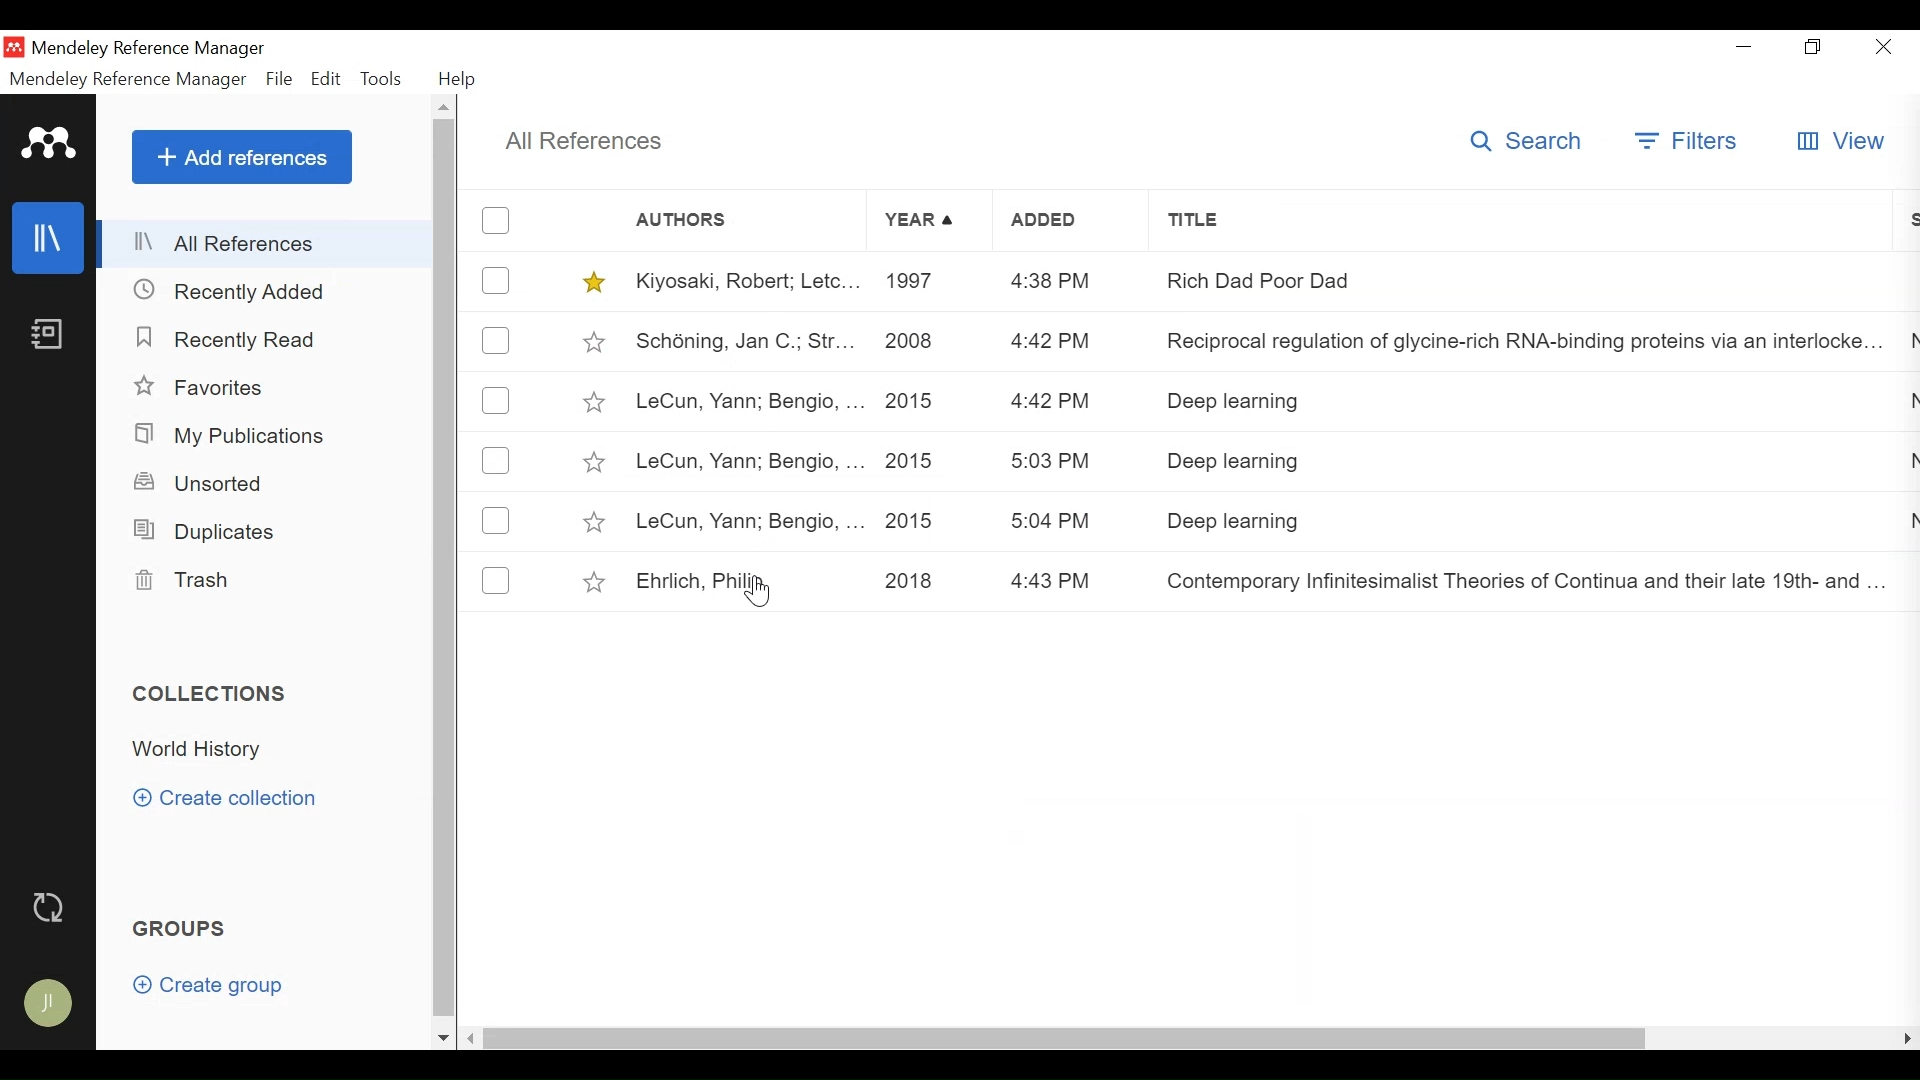 This screenshot has height=1080, width=1920. Describe the element at coordinates (45, 339) in the screenshot. I see `Notebook` at that location.